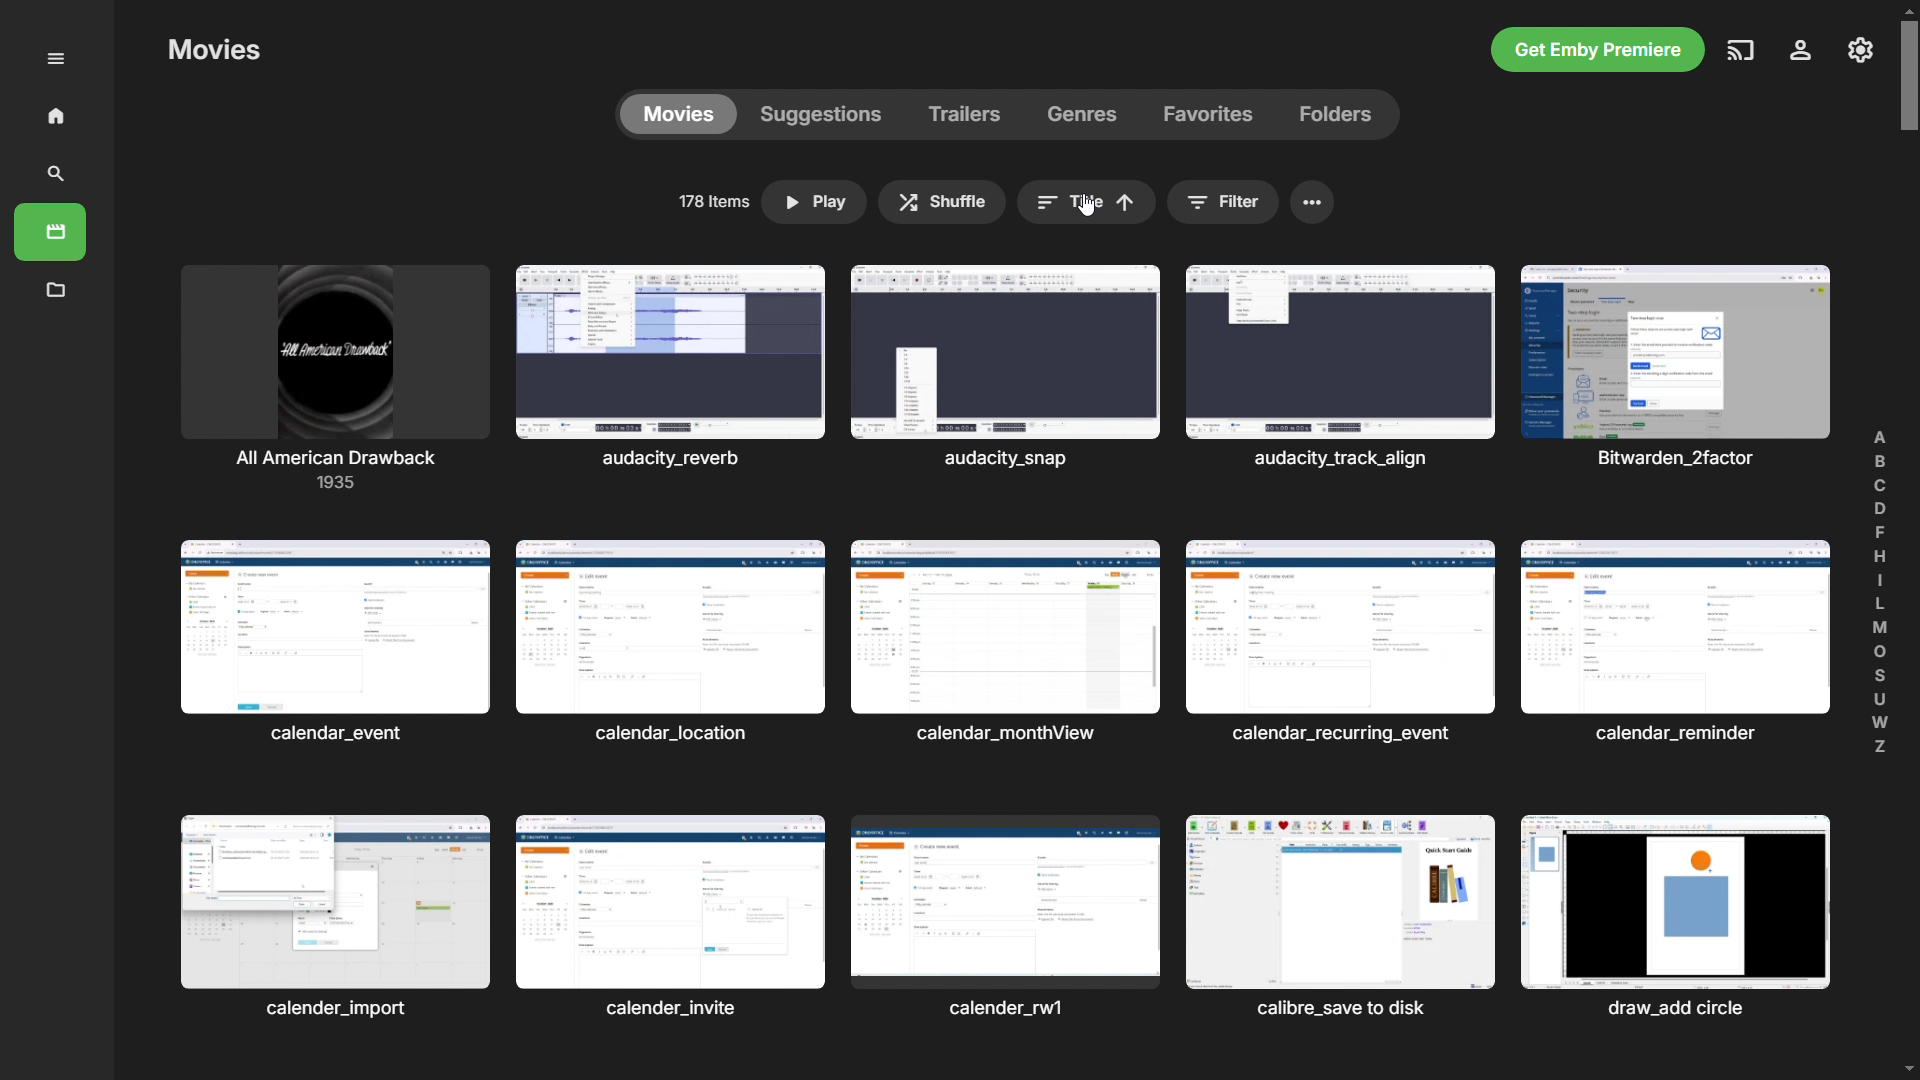  Describe the element at coordinates (56, 56) in the screenshot. I see `menu` at that location.